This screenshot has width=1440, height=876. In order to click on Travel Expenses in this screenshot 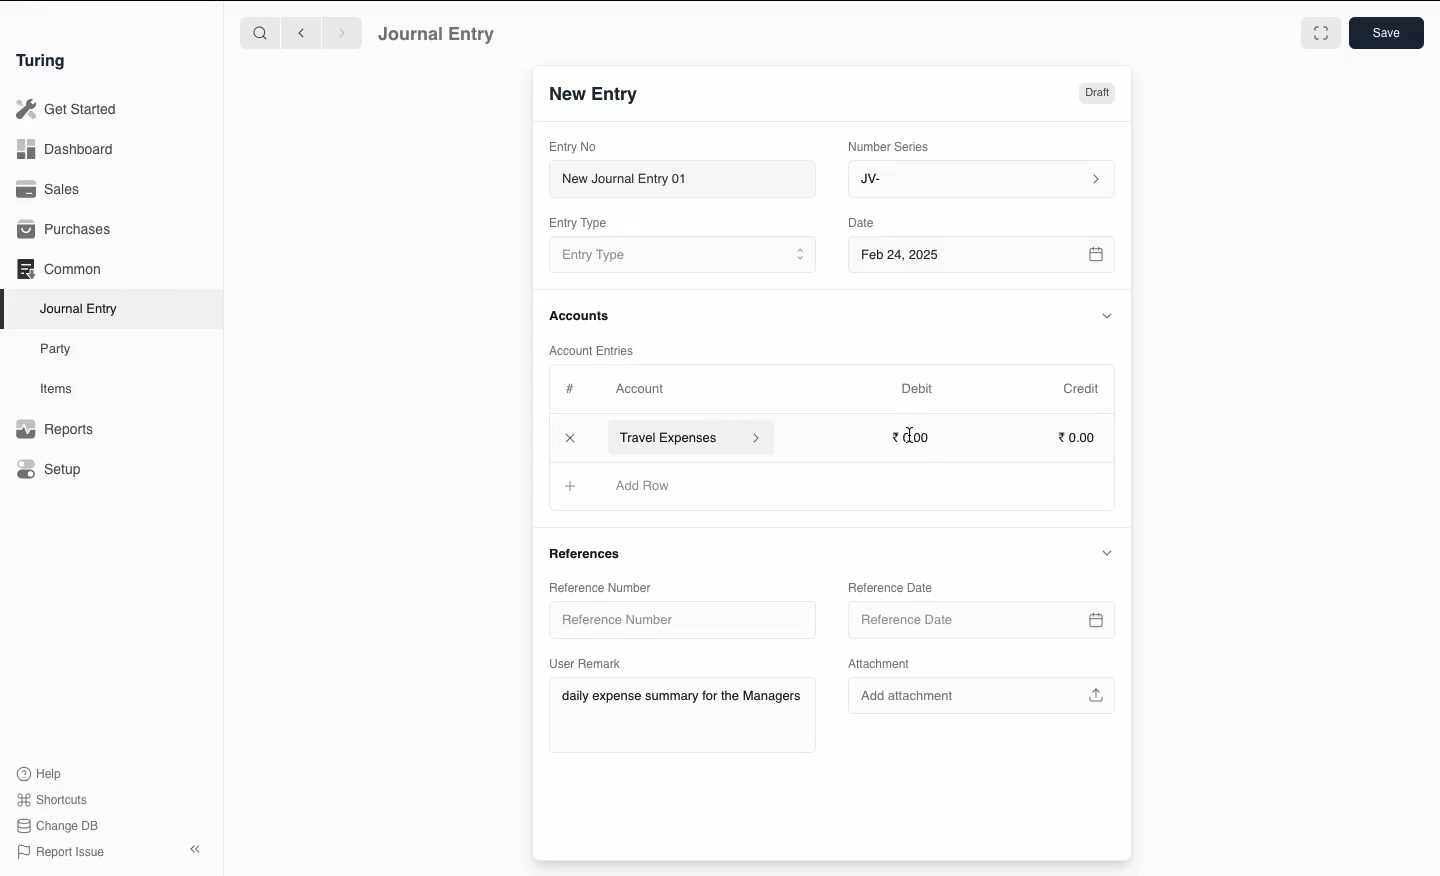, I will do `click(692, 439)`.